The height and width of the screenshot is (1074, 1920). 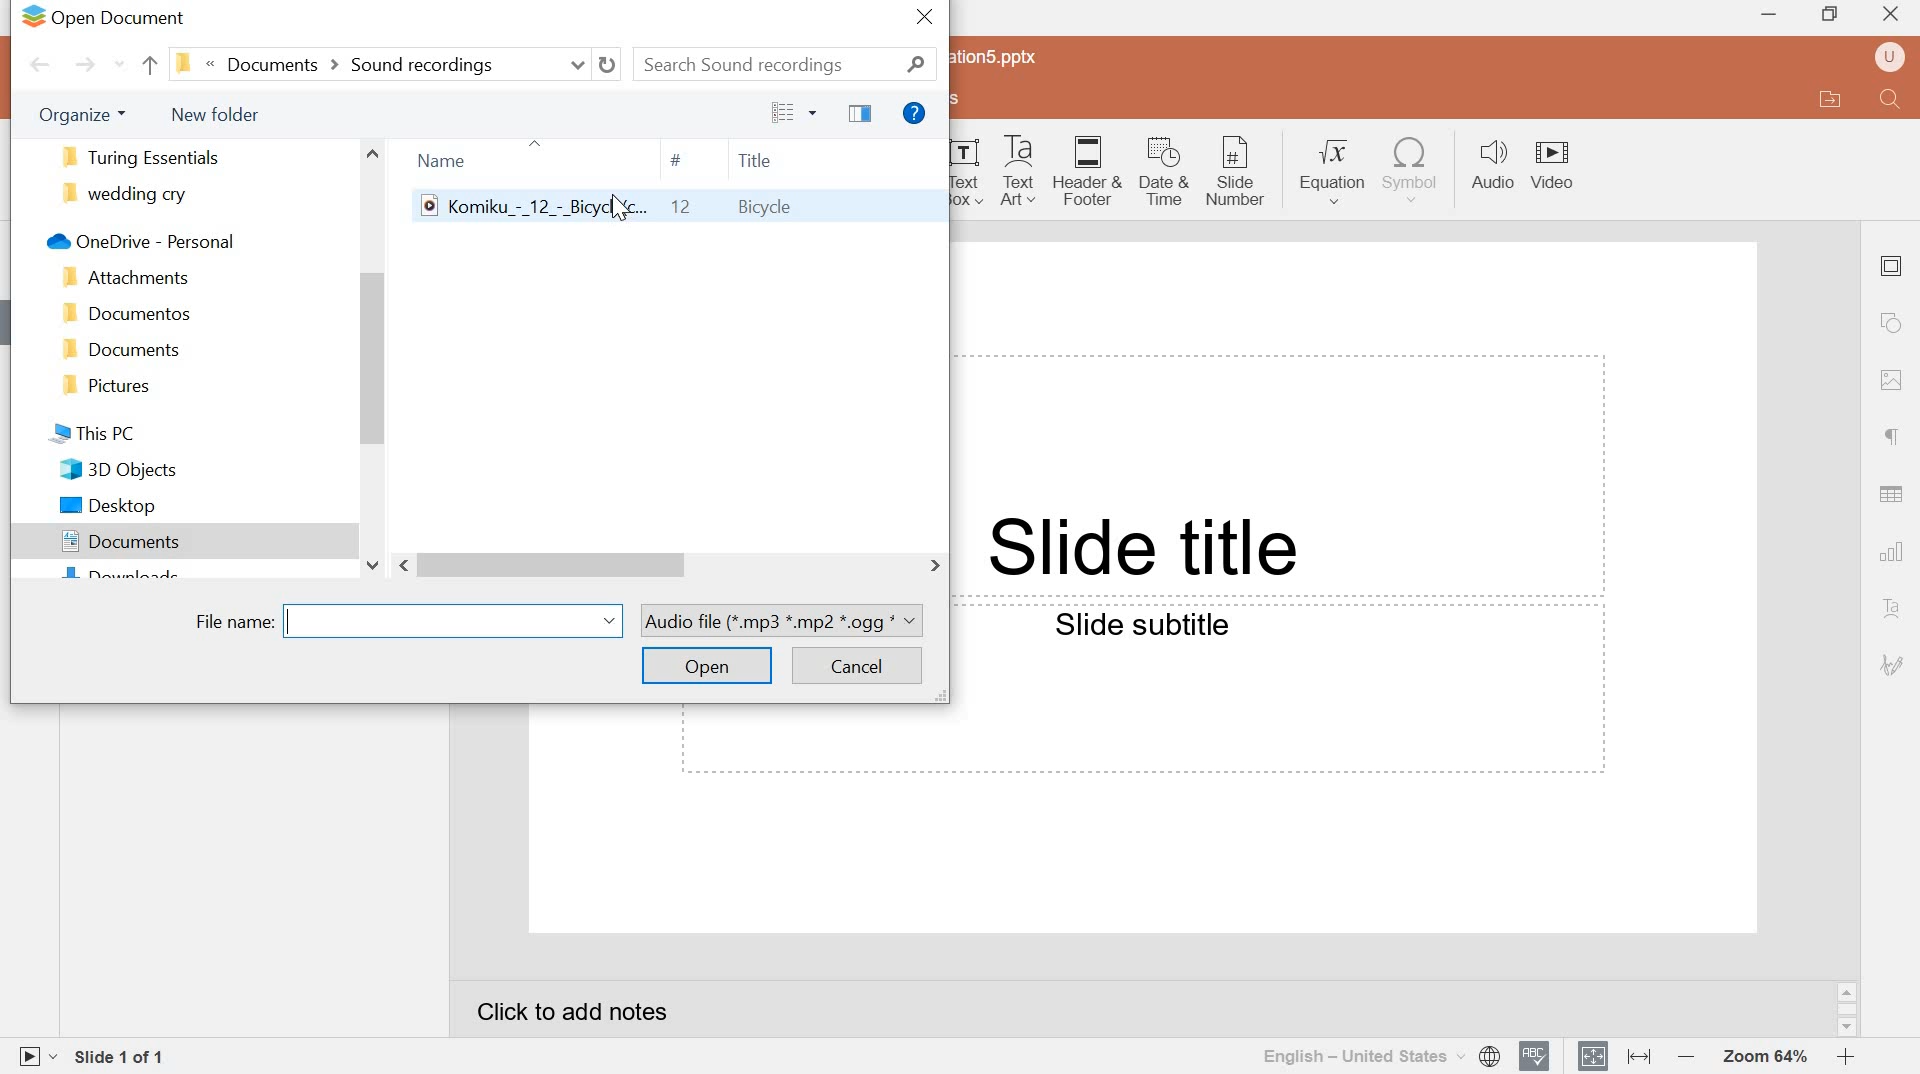 I want to click on 3d objects, so click(x=117, y=470).